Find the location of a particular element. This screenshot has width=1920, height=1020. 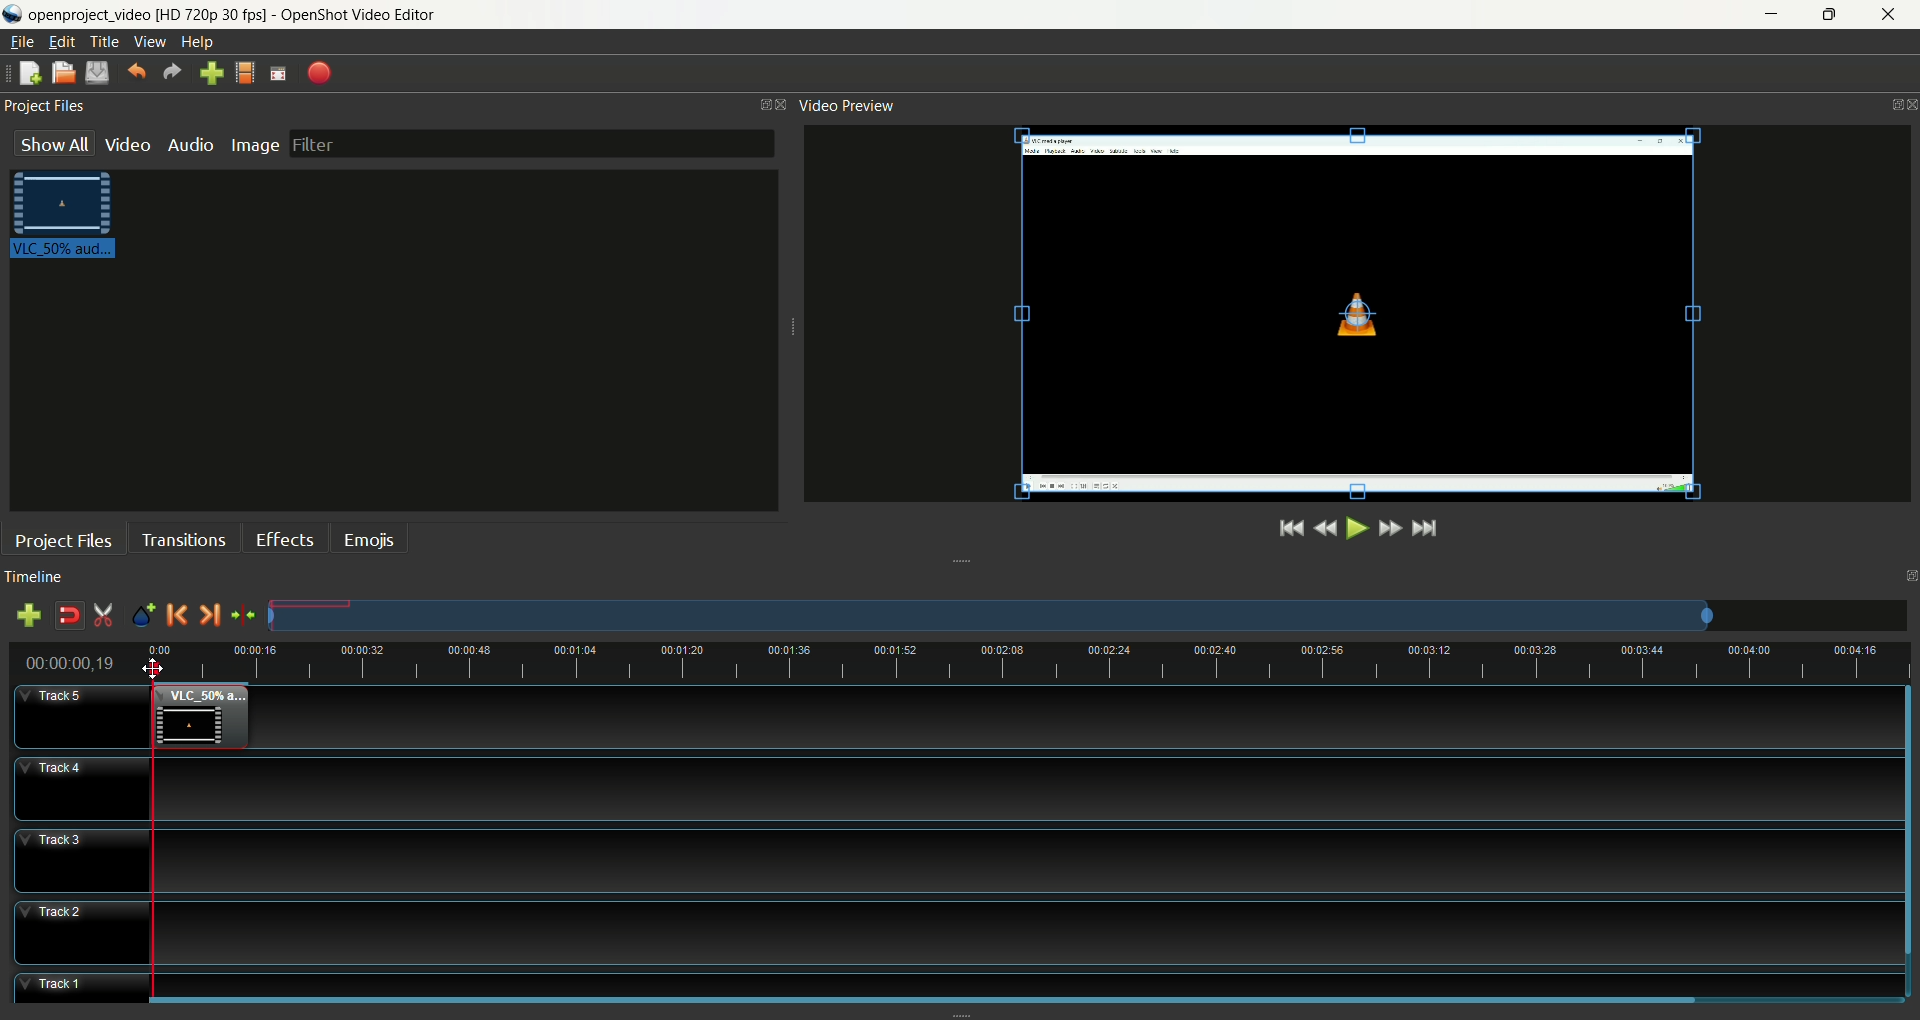

show all is located at coordinates (53, 143).